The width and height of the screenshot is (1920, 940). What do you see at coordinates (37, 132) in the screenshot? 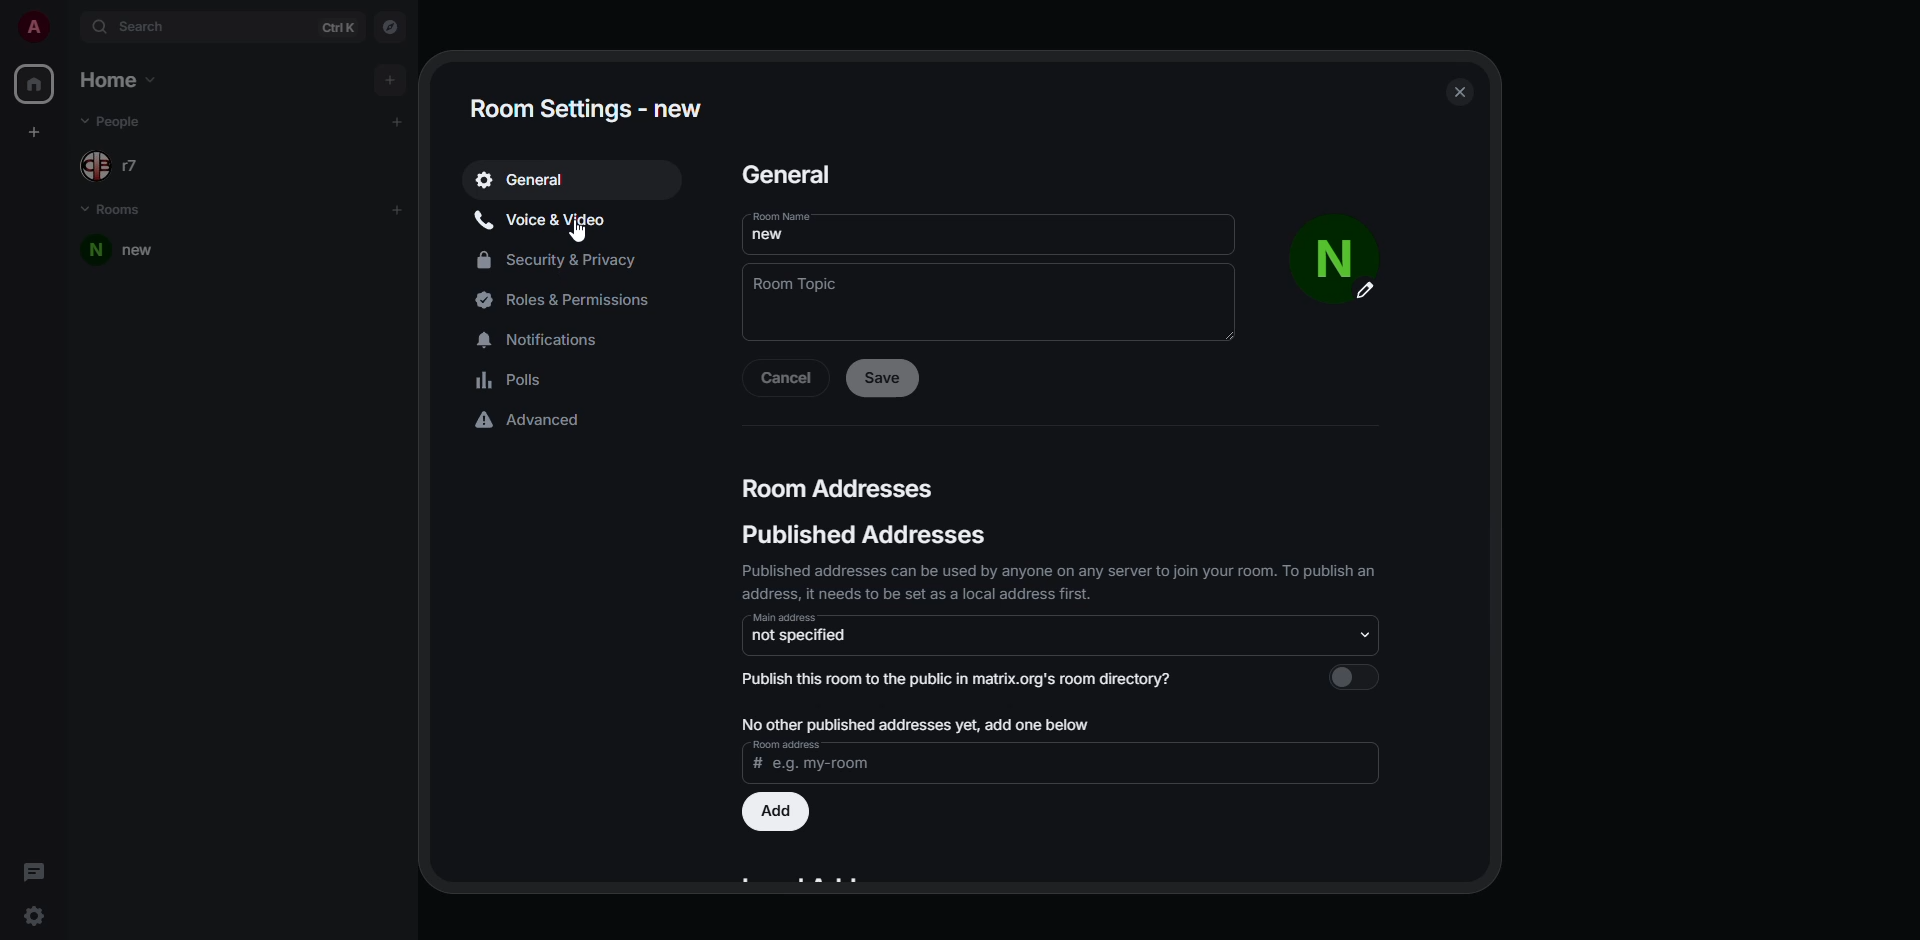
I see `create space` at bounding box center [37, 132].